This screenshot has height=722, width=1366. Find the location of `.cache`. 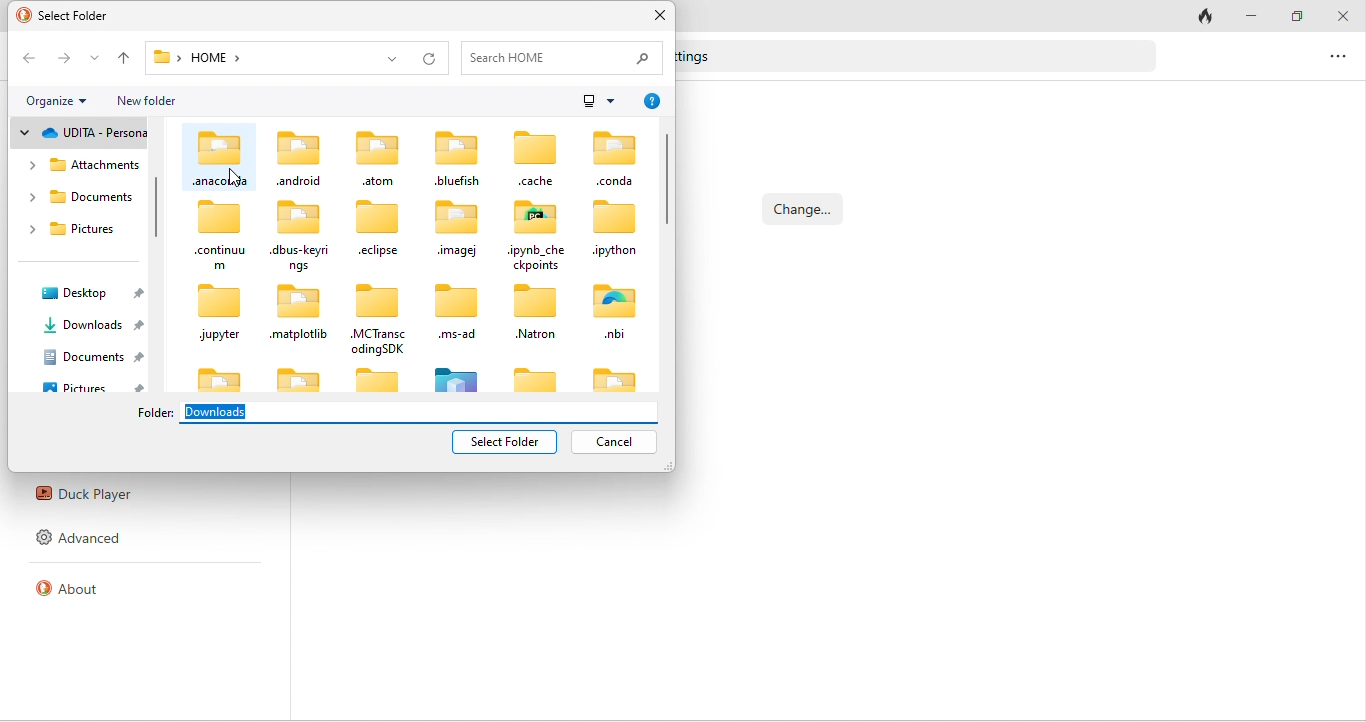

.cache is located at coordinates (531, 158).